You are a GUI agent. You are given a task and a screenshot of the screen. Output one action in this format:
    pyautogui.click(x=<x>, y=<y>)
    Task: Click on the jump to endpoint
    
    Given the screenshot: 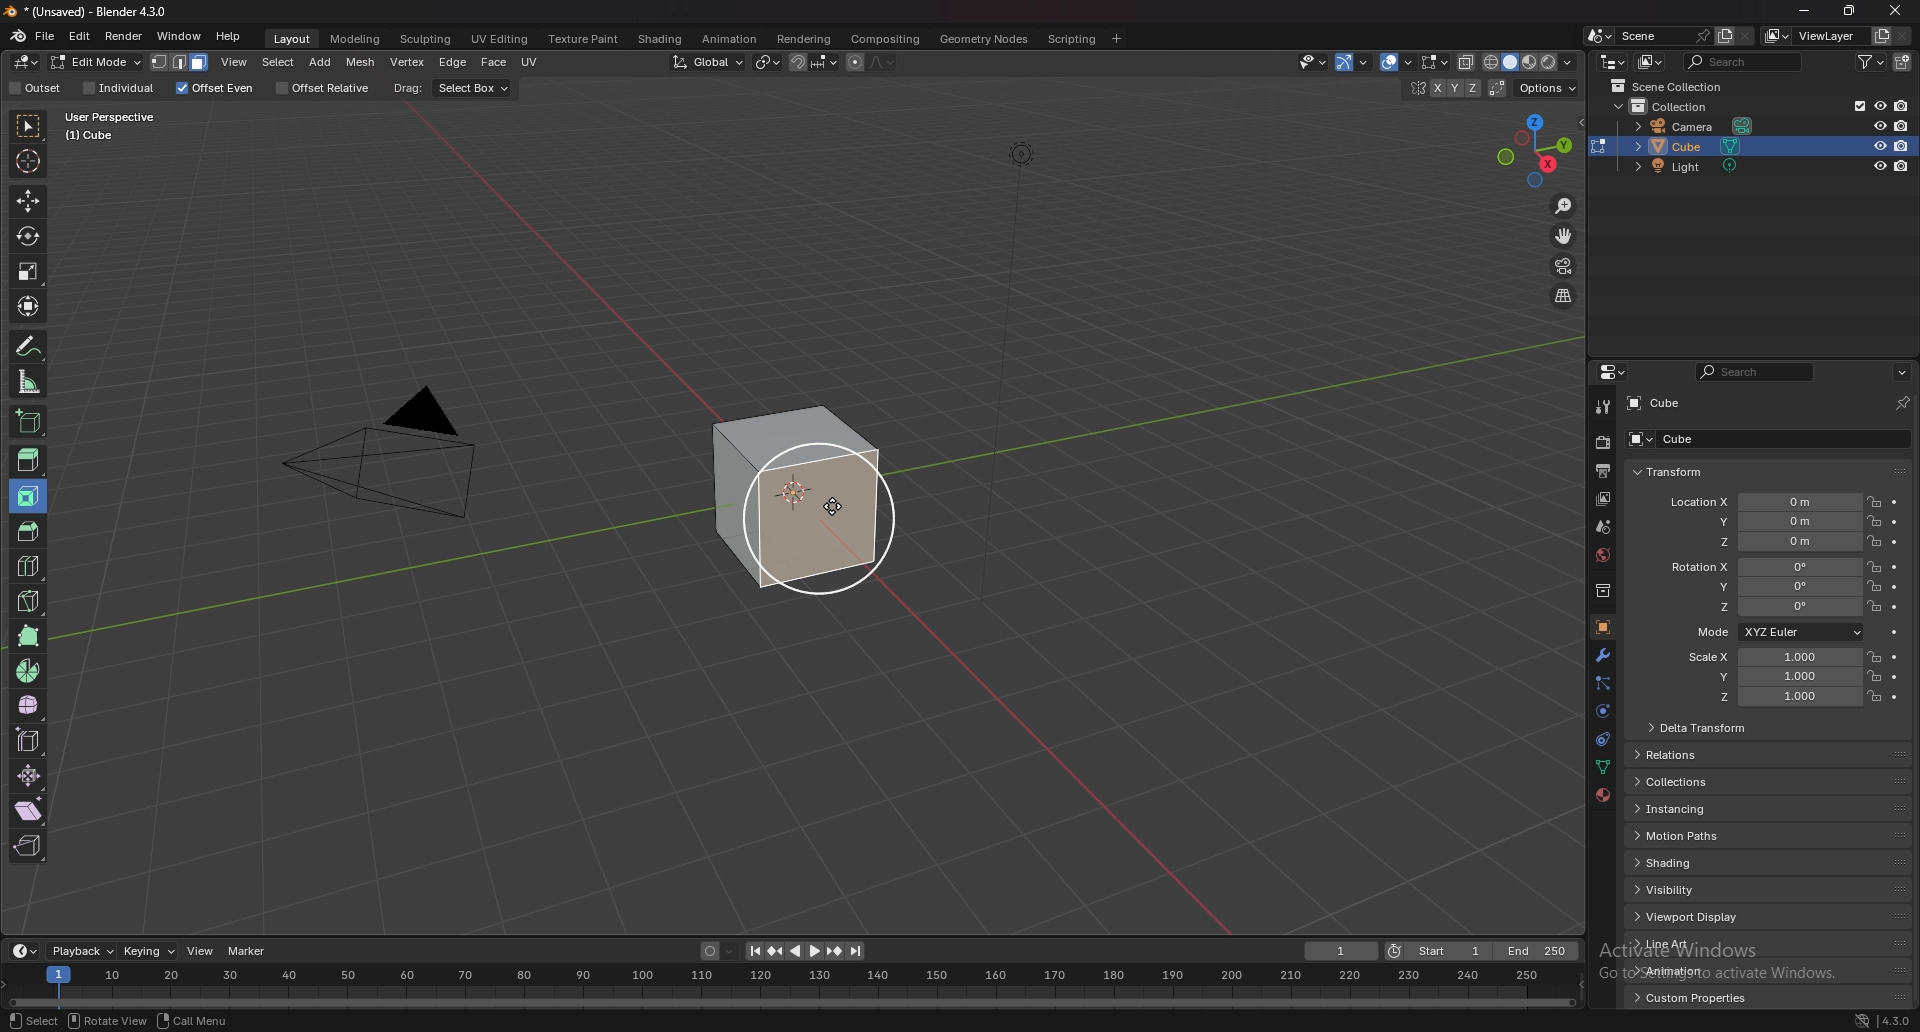 What is the action you would take?
    pyautogui.click(x=857, y=951)
    